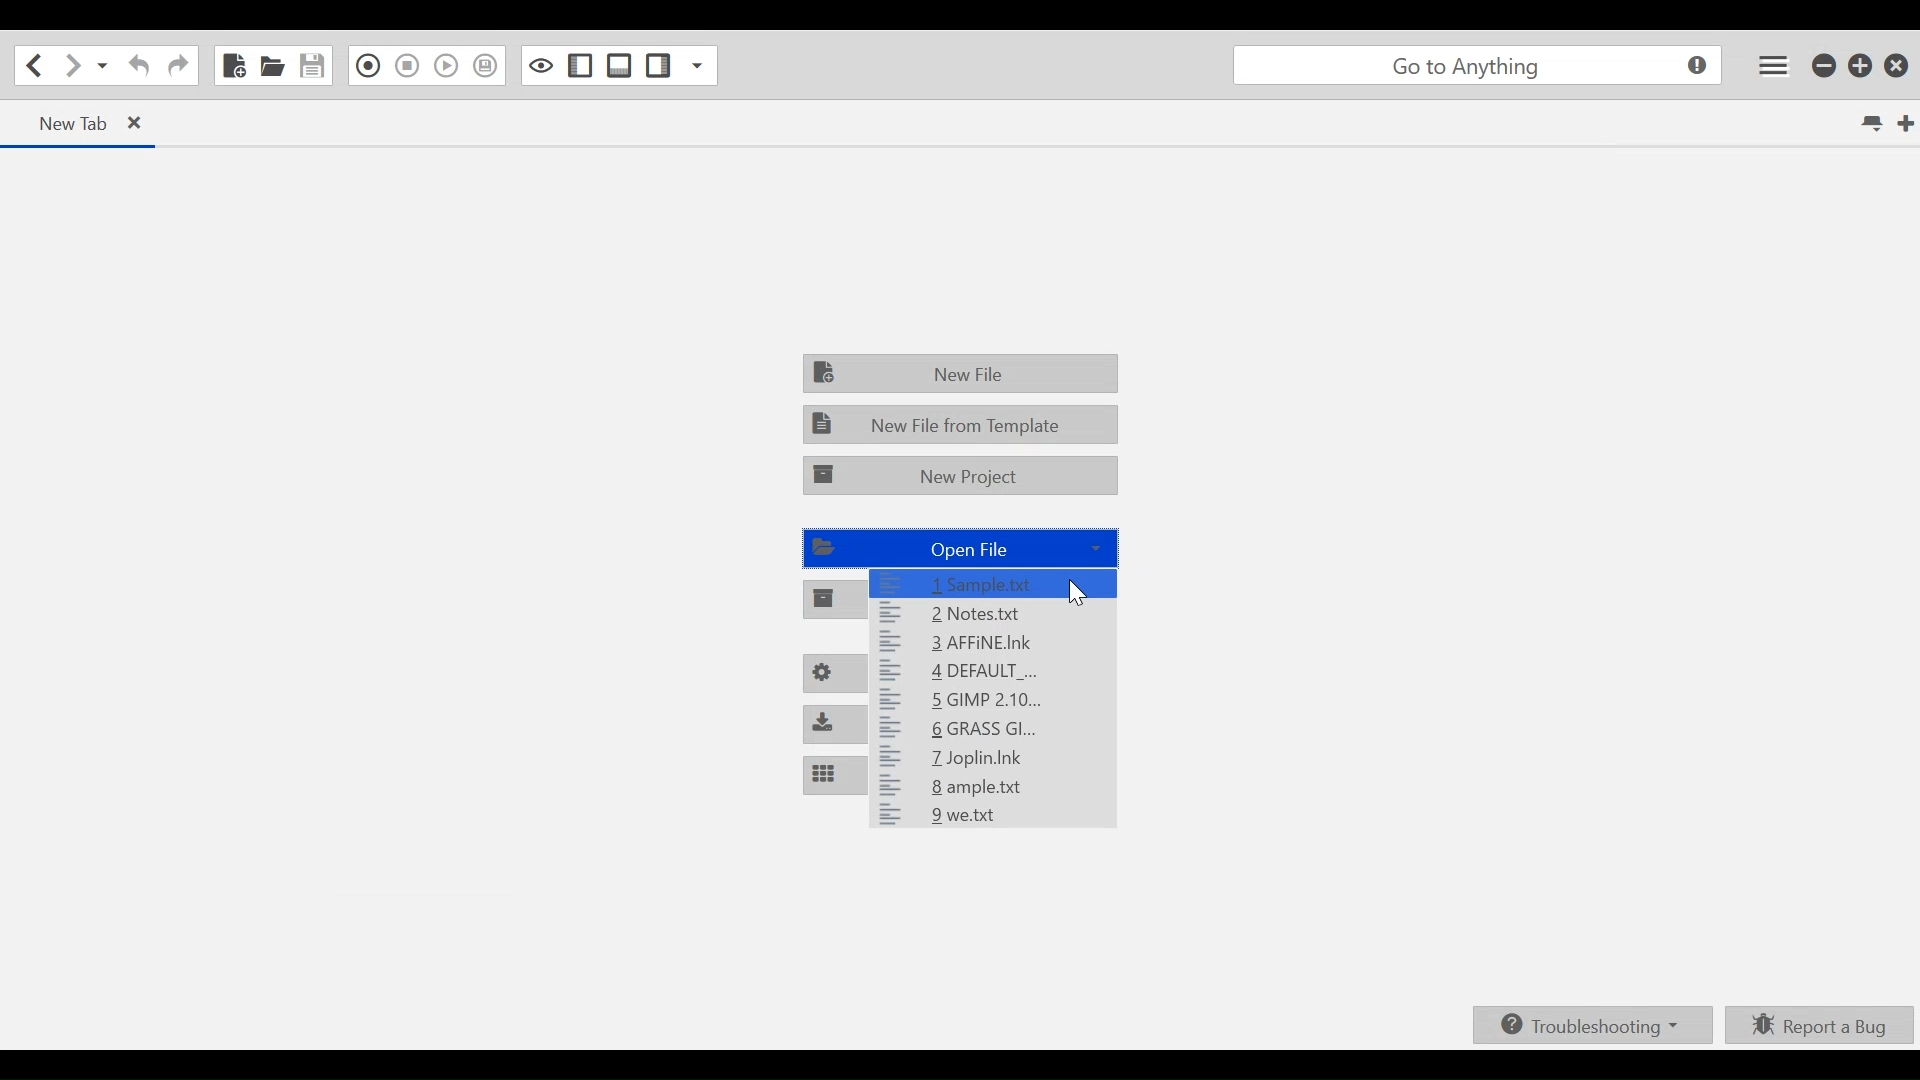 This screenshot has width=1920, height=1080. Describe the element at coordinates (136, 66) in the screenshot. I see `undo` at that location.